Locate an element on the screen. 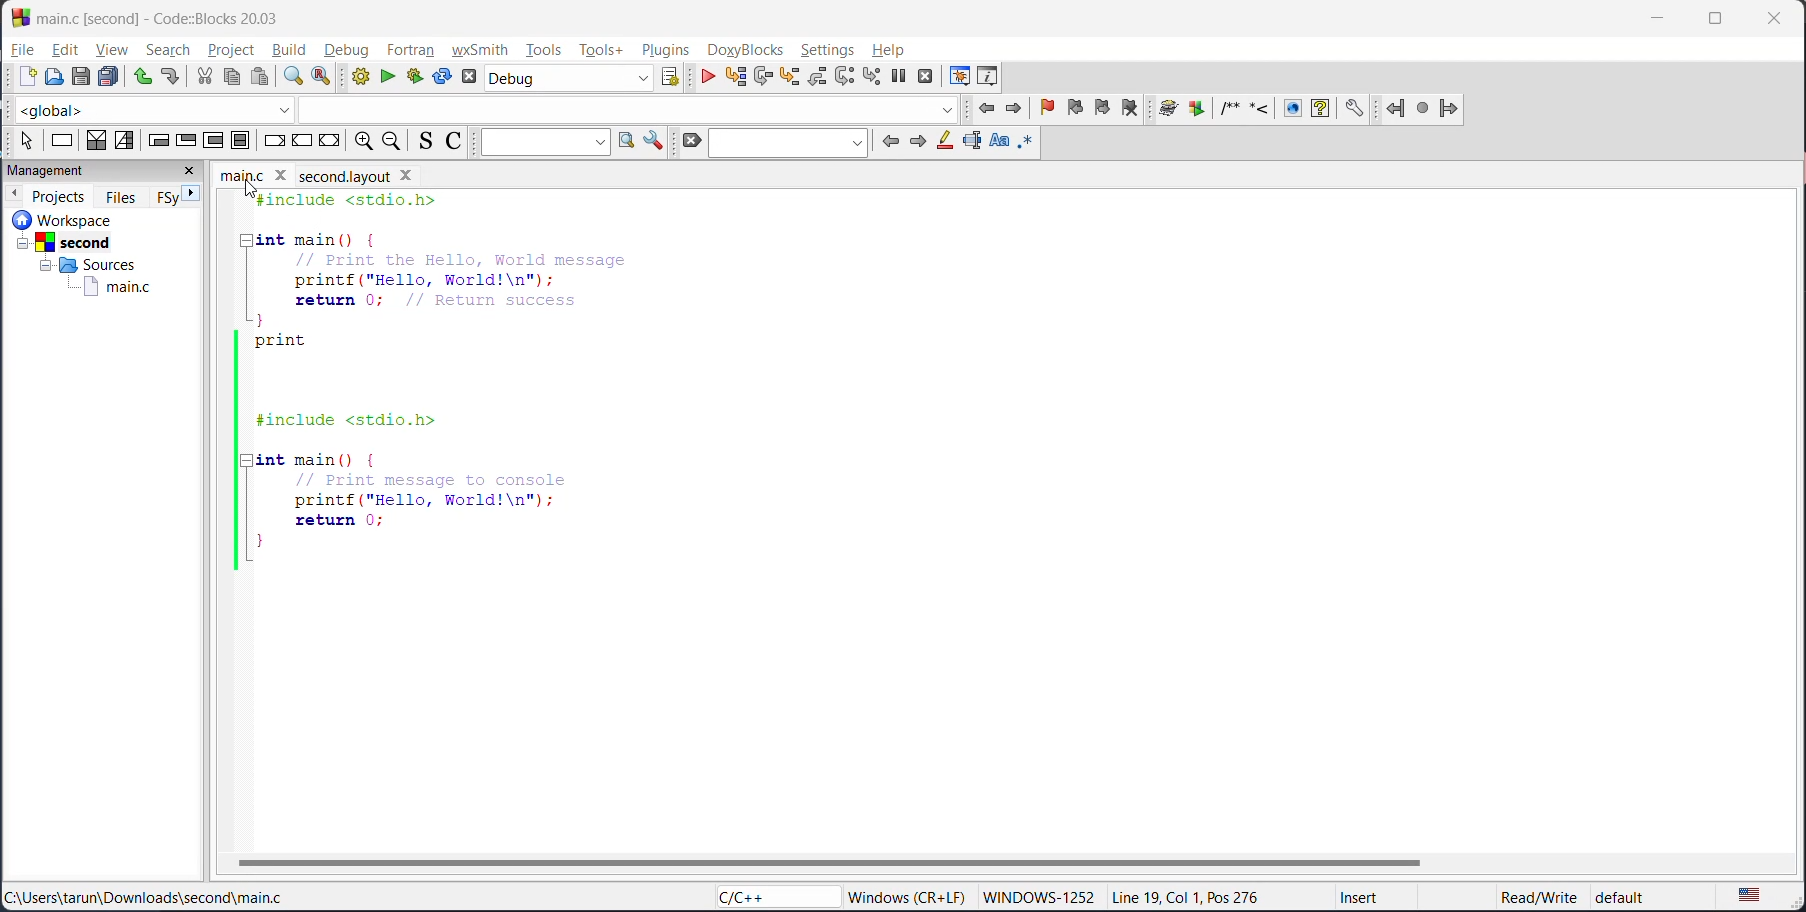  next is located at coordinates (917, 140).